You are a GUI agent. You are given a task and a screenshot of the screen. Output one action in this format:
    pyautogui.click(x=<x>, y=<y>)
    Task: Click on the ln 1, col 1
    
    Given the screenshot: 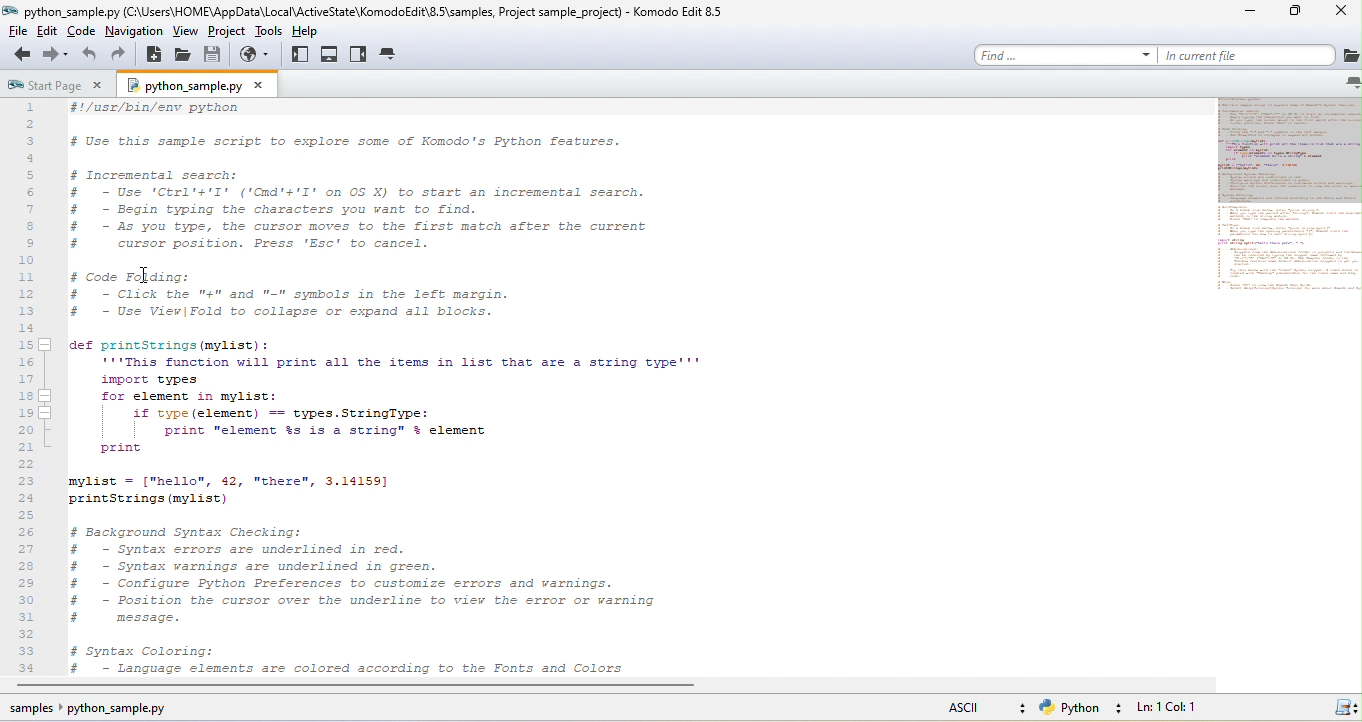 What is the action you would take?
    pyautogui.click(x=1168, y=708)
    